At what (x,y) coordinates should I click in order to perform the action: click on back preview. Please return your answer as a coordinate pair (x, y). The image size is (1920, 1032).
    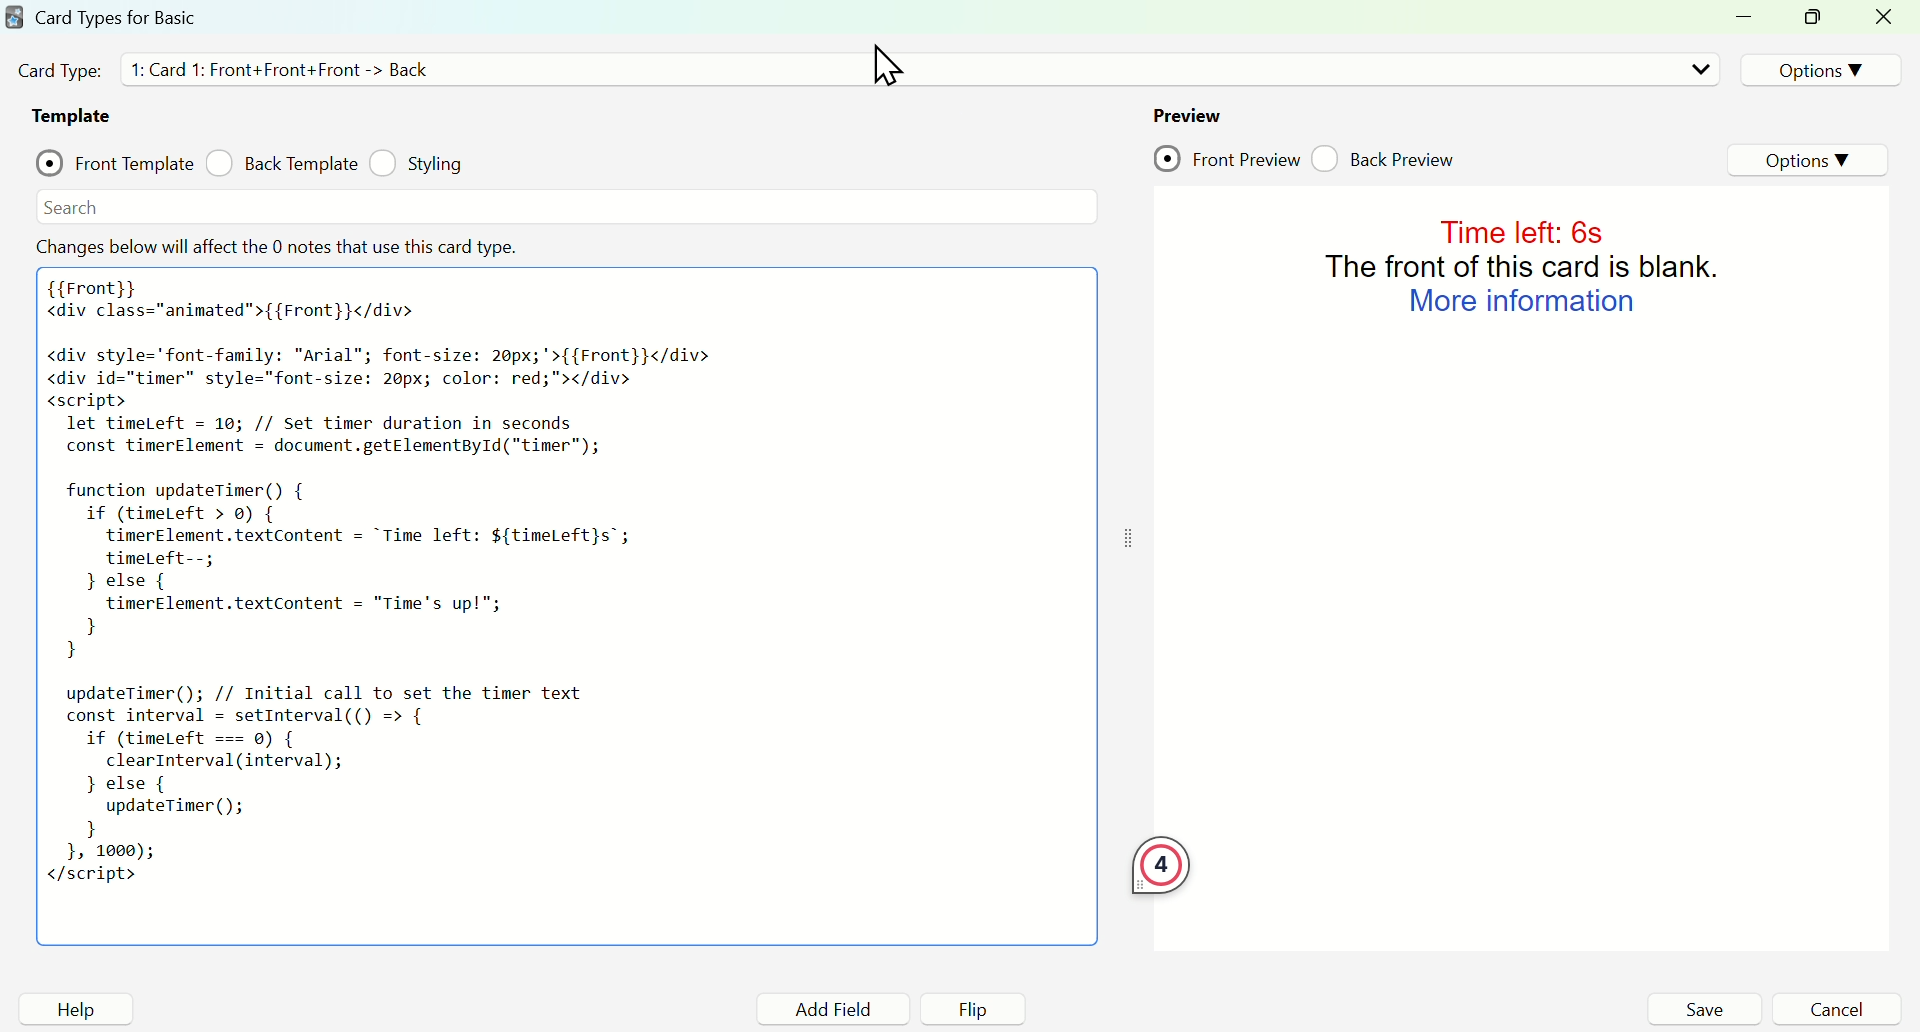
    Looking at the image, I should click on (1389, 158).